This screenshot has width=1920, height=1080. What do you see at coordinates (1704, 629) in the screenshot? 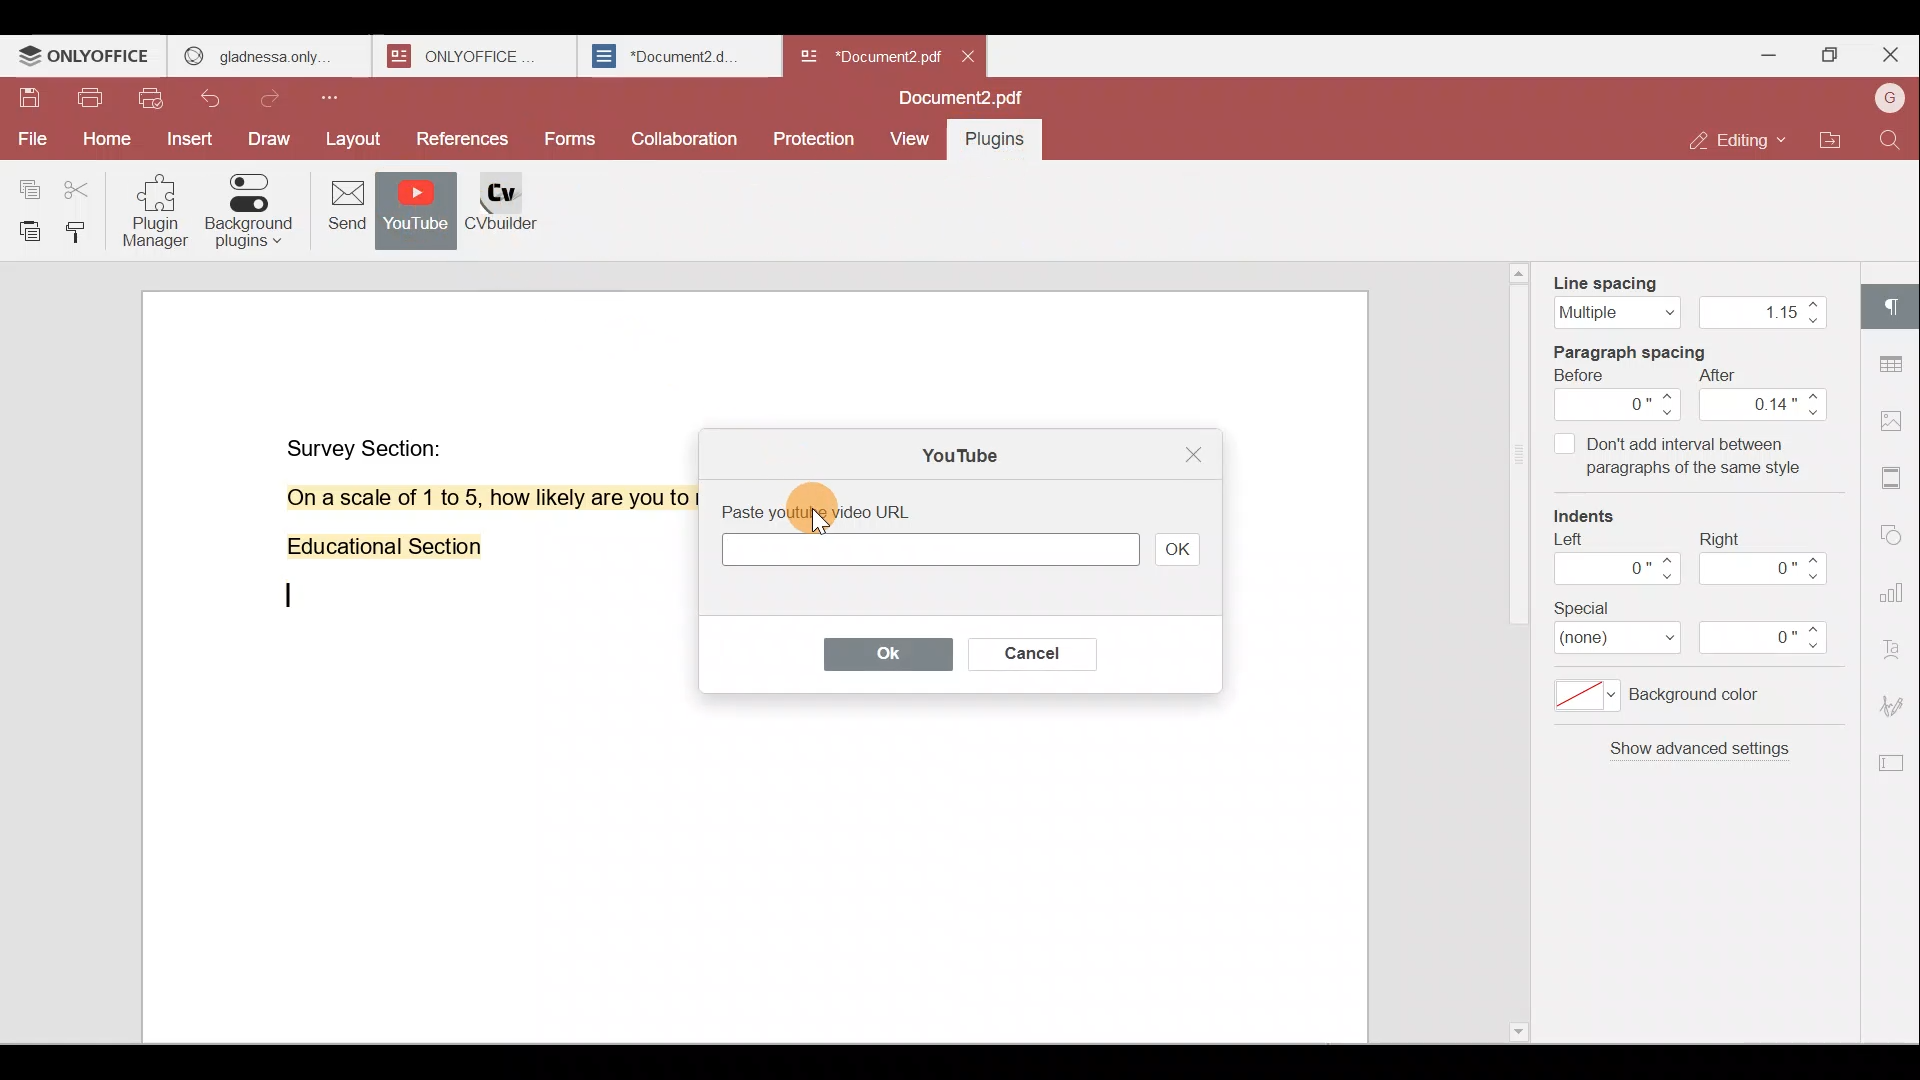
I see `Special` at bounding box center [1704, 629].